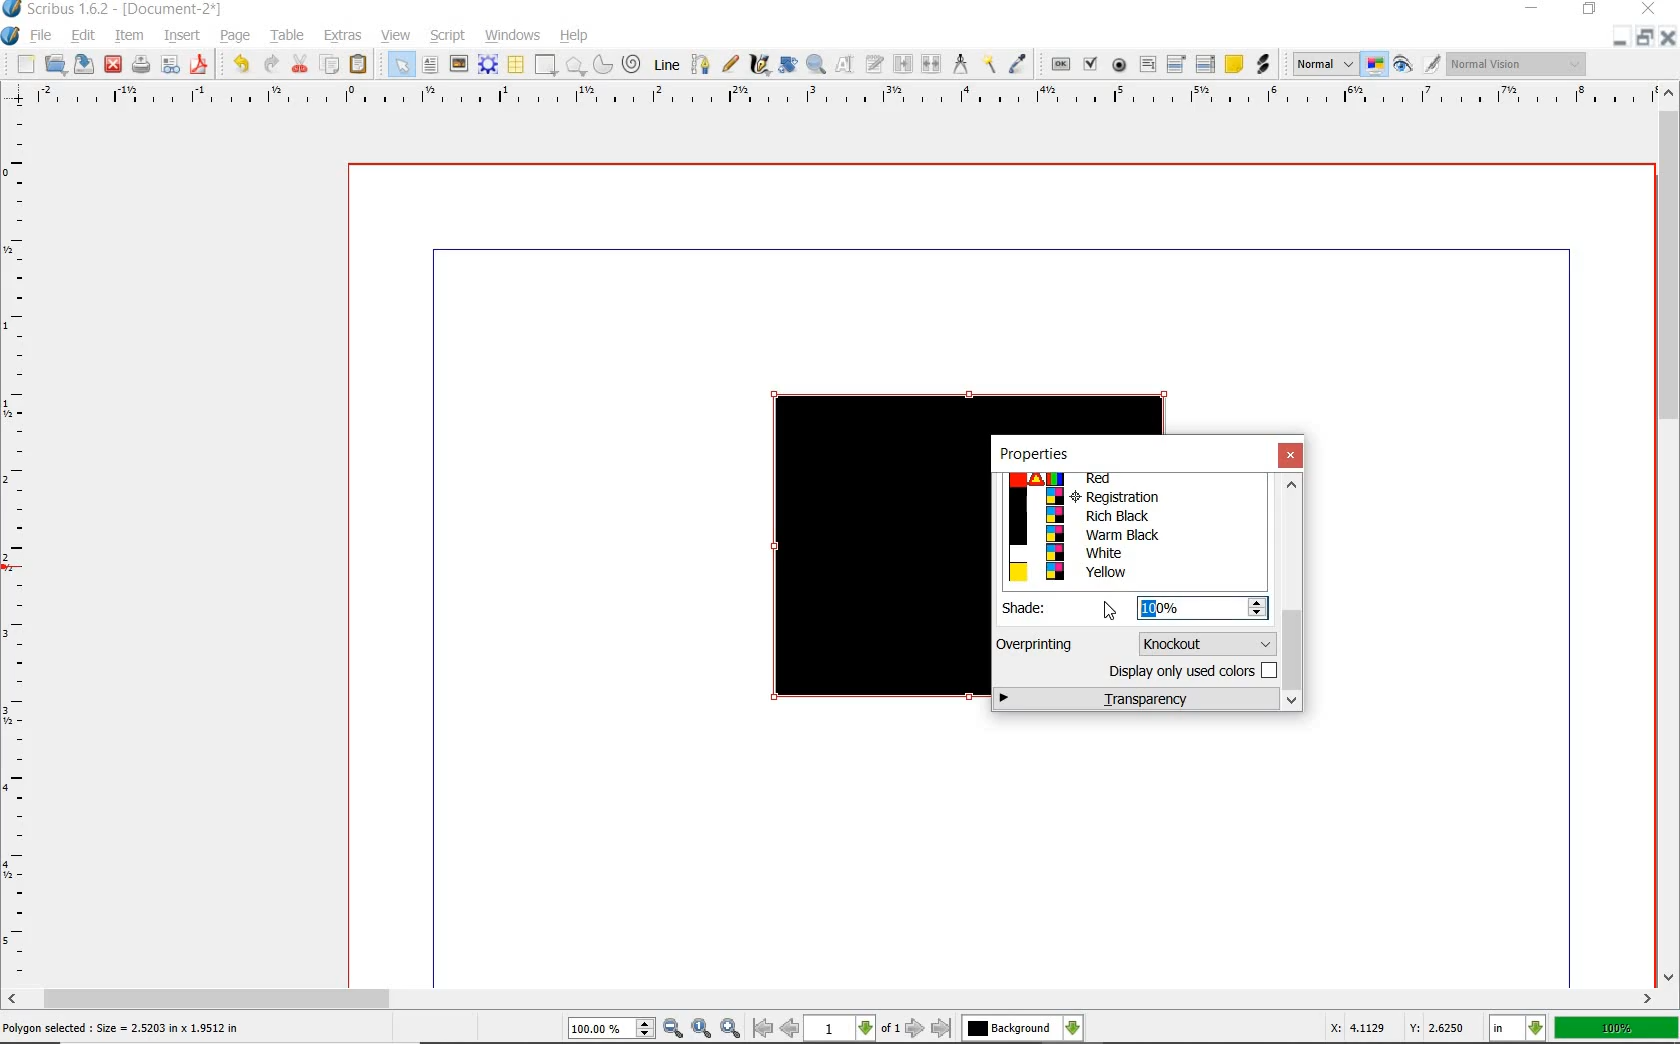  What do you see at coordinates (1110, 611) in the screenshot?
I see `cursor` at bounding box center [1110, 611].